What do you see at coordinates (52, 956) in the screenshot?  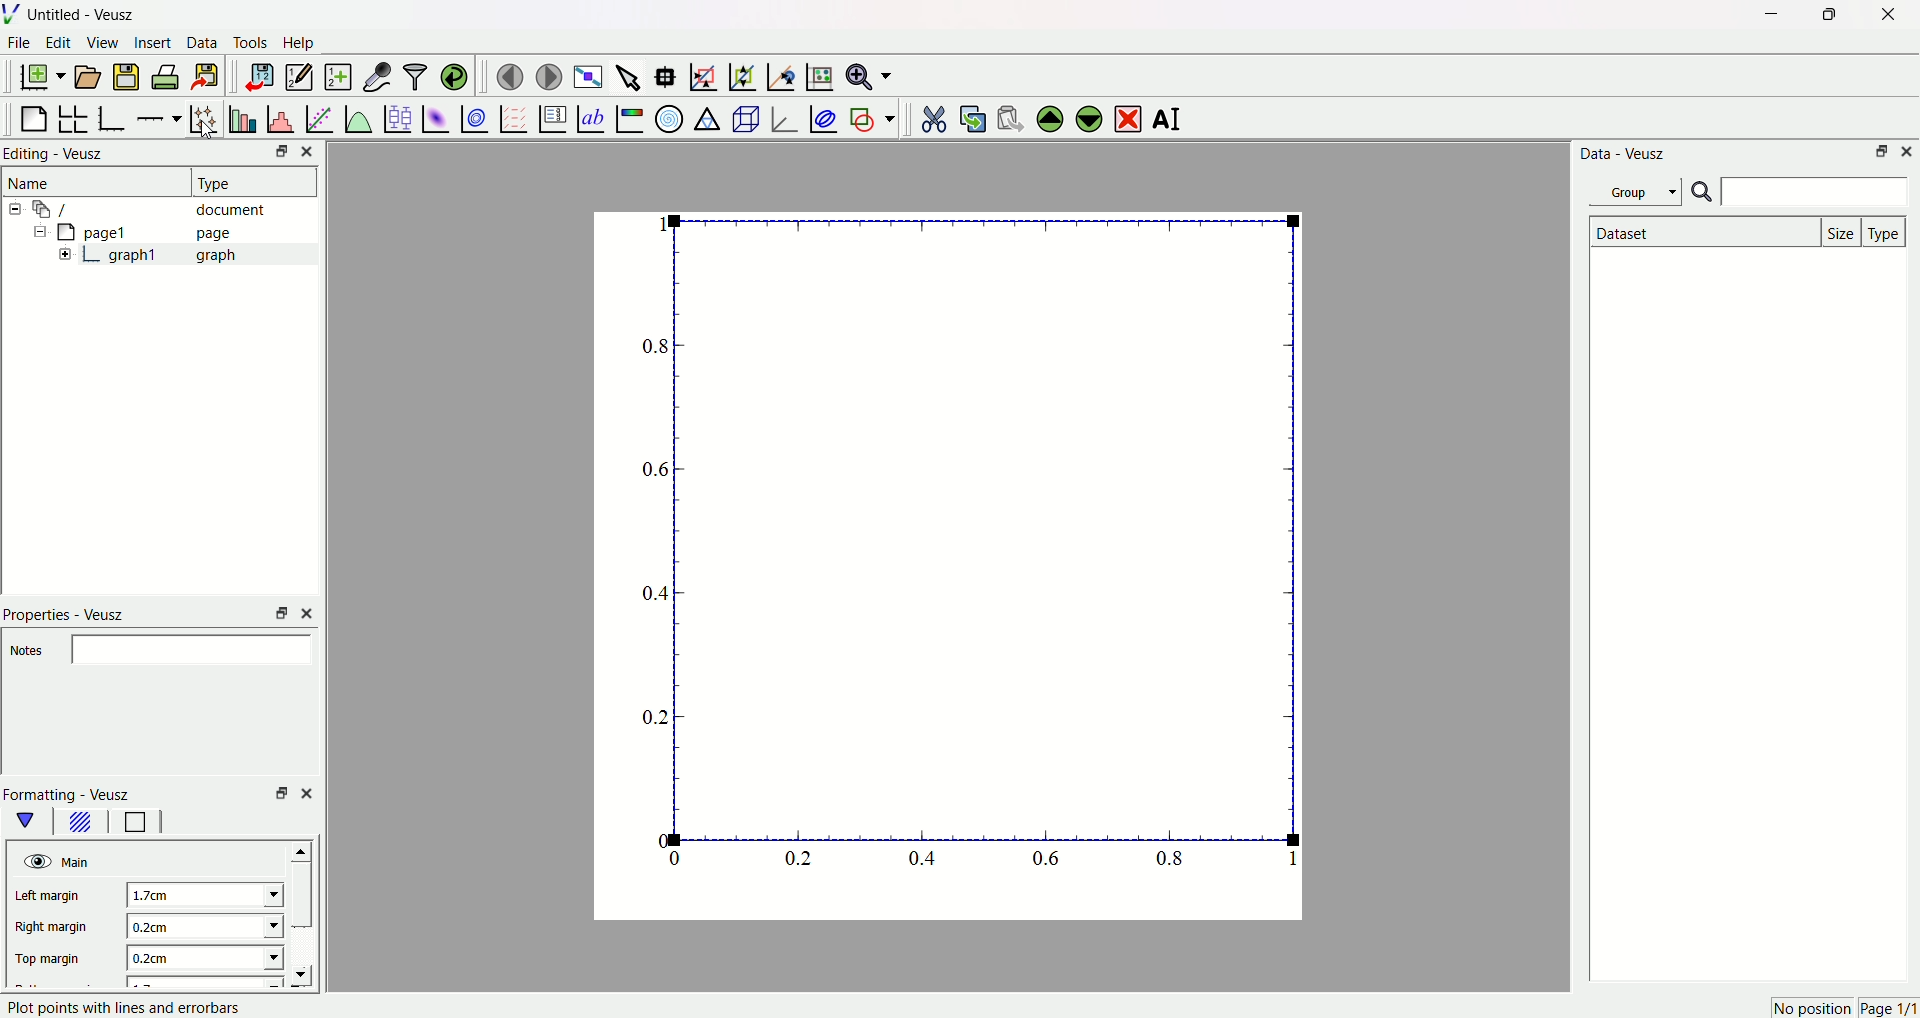 I see `top margin` at bounding box center [52, 956].